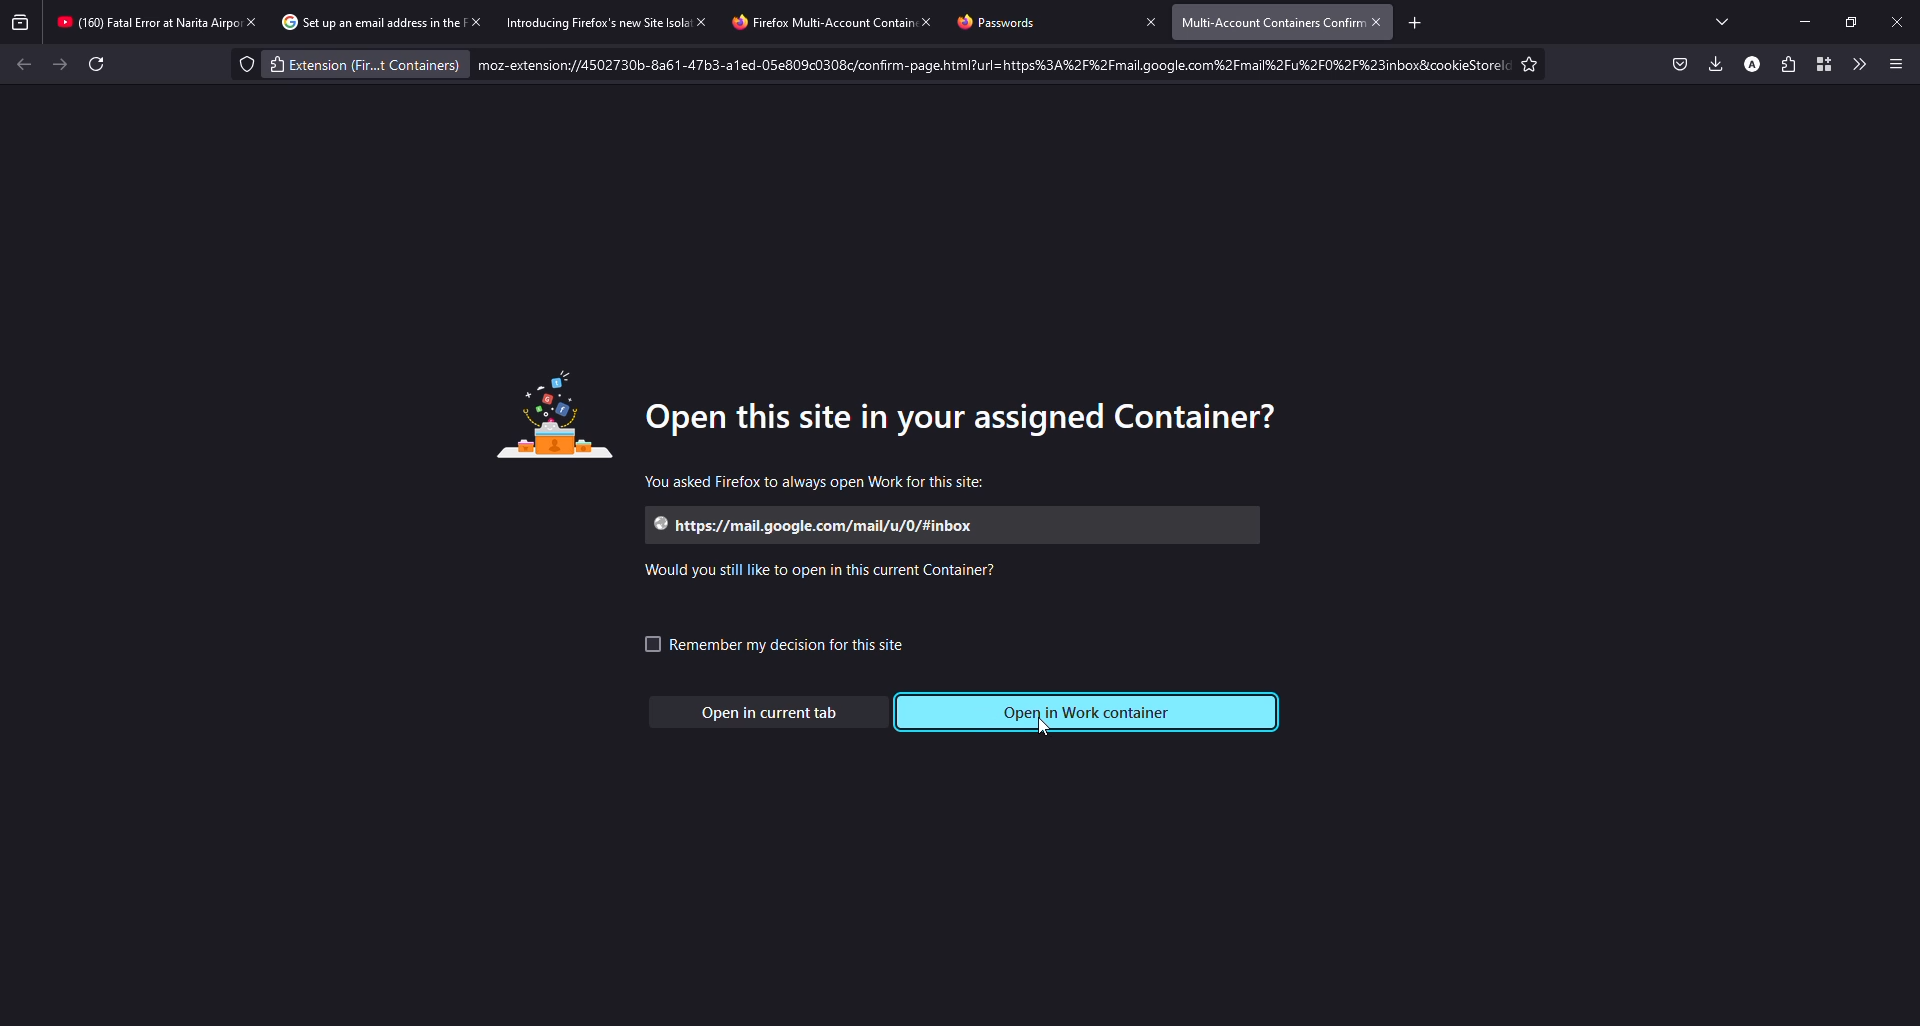  I want to click on maximize, so click(1850, 19).